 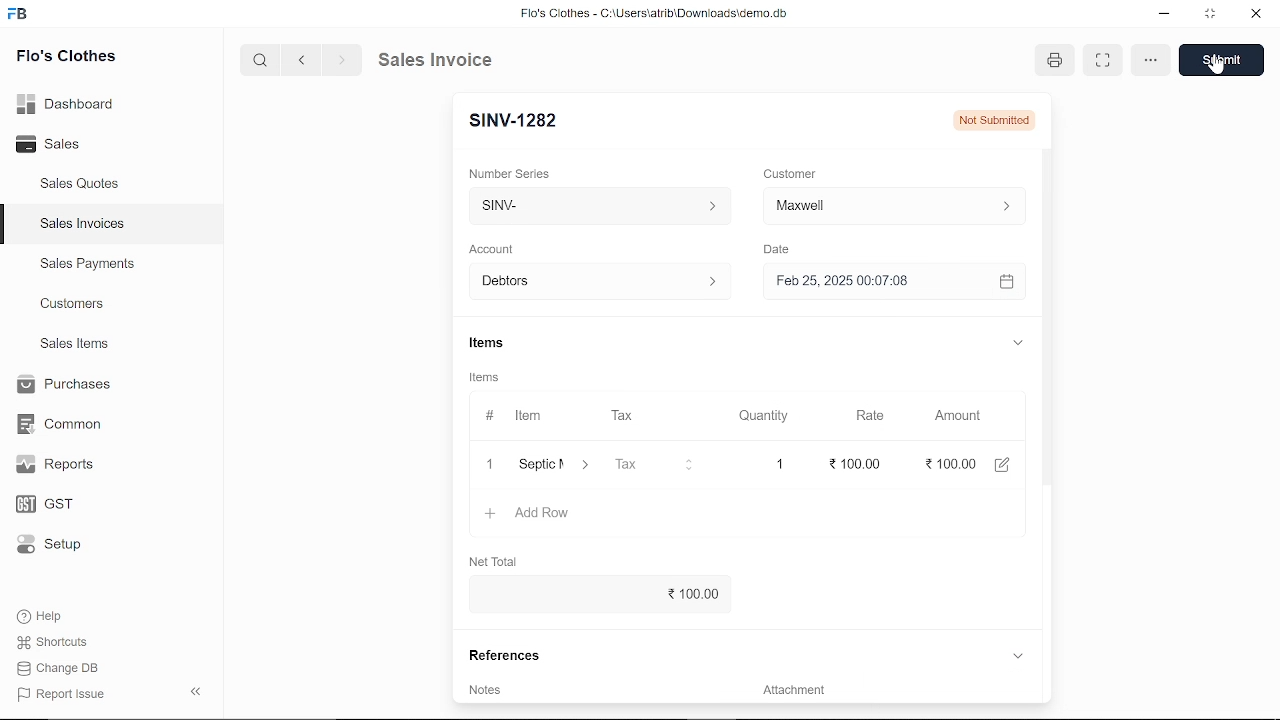 I want to click on restore down, so click(x=1207, y=13).